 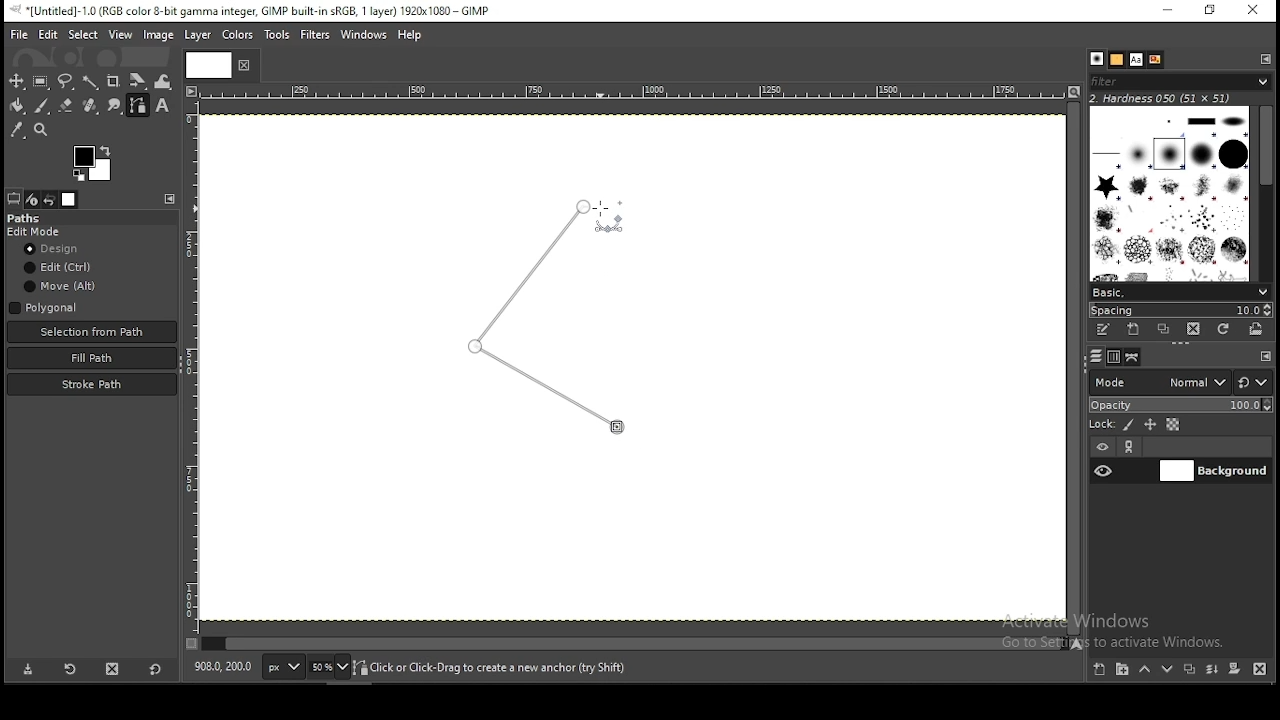 What do you see at coordinates (138, 106) in the screenshot?
I see `paths tool` at bounding box center [138, 106].